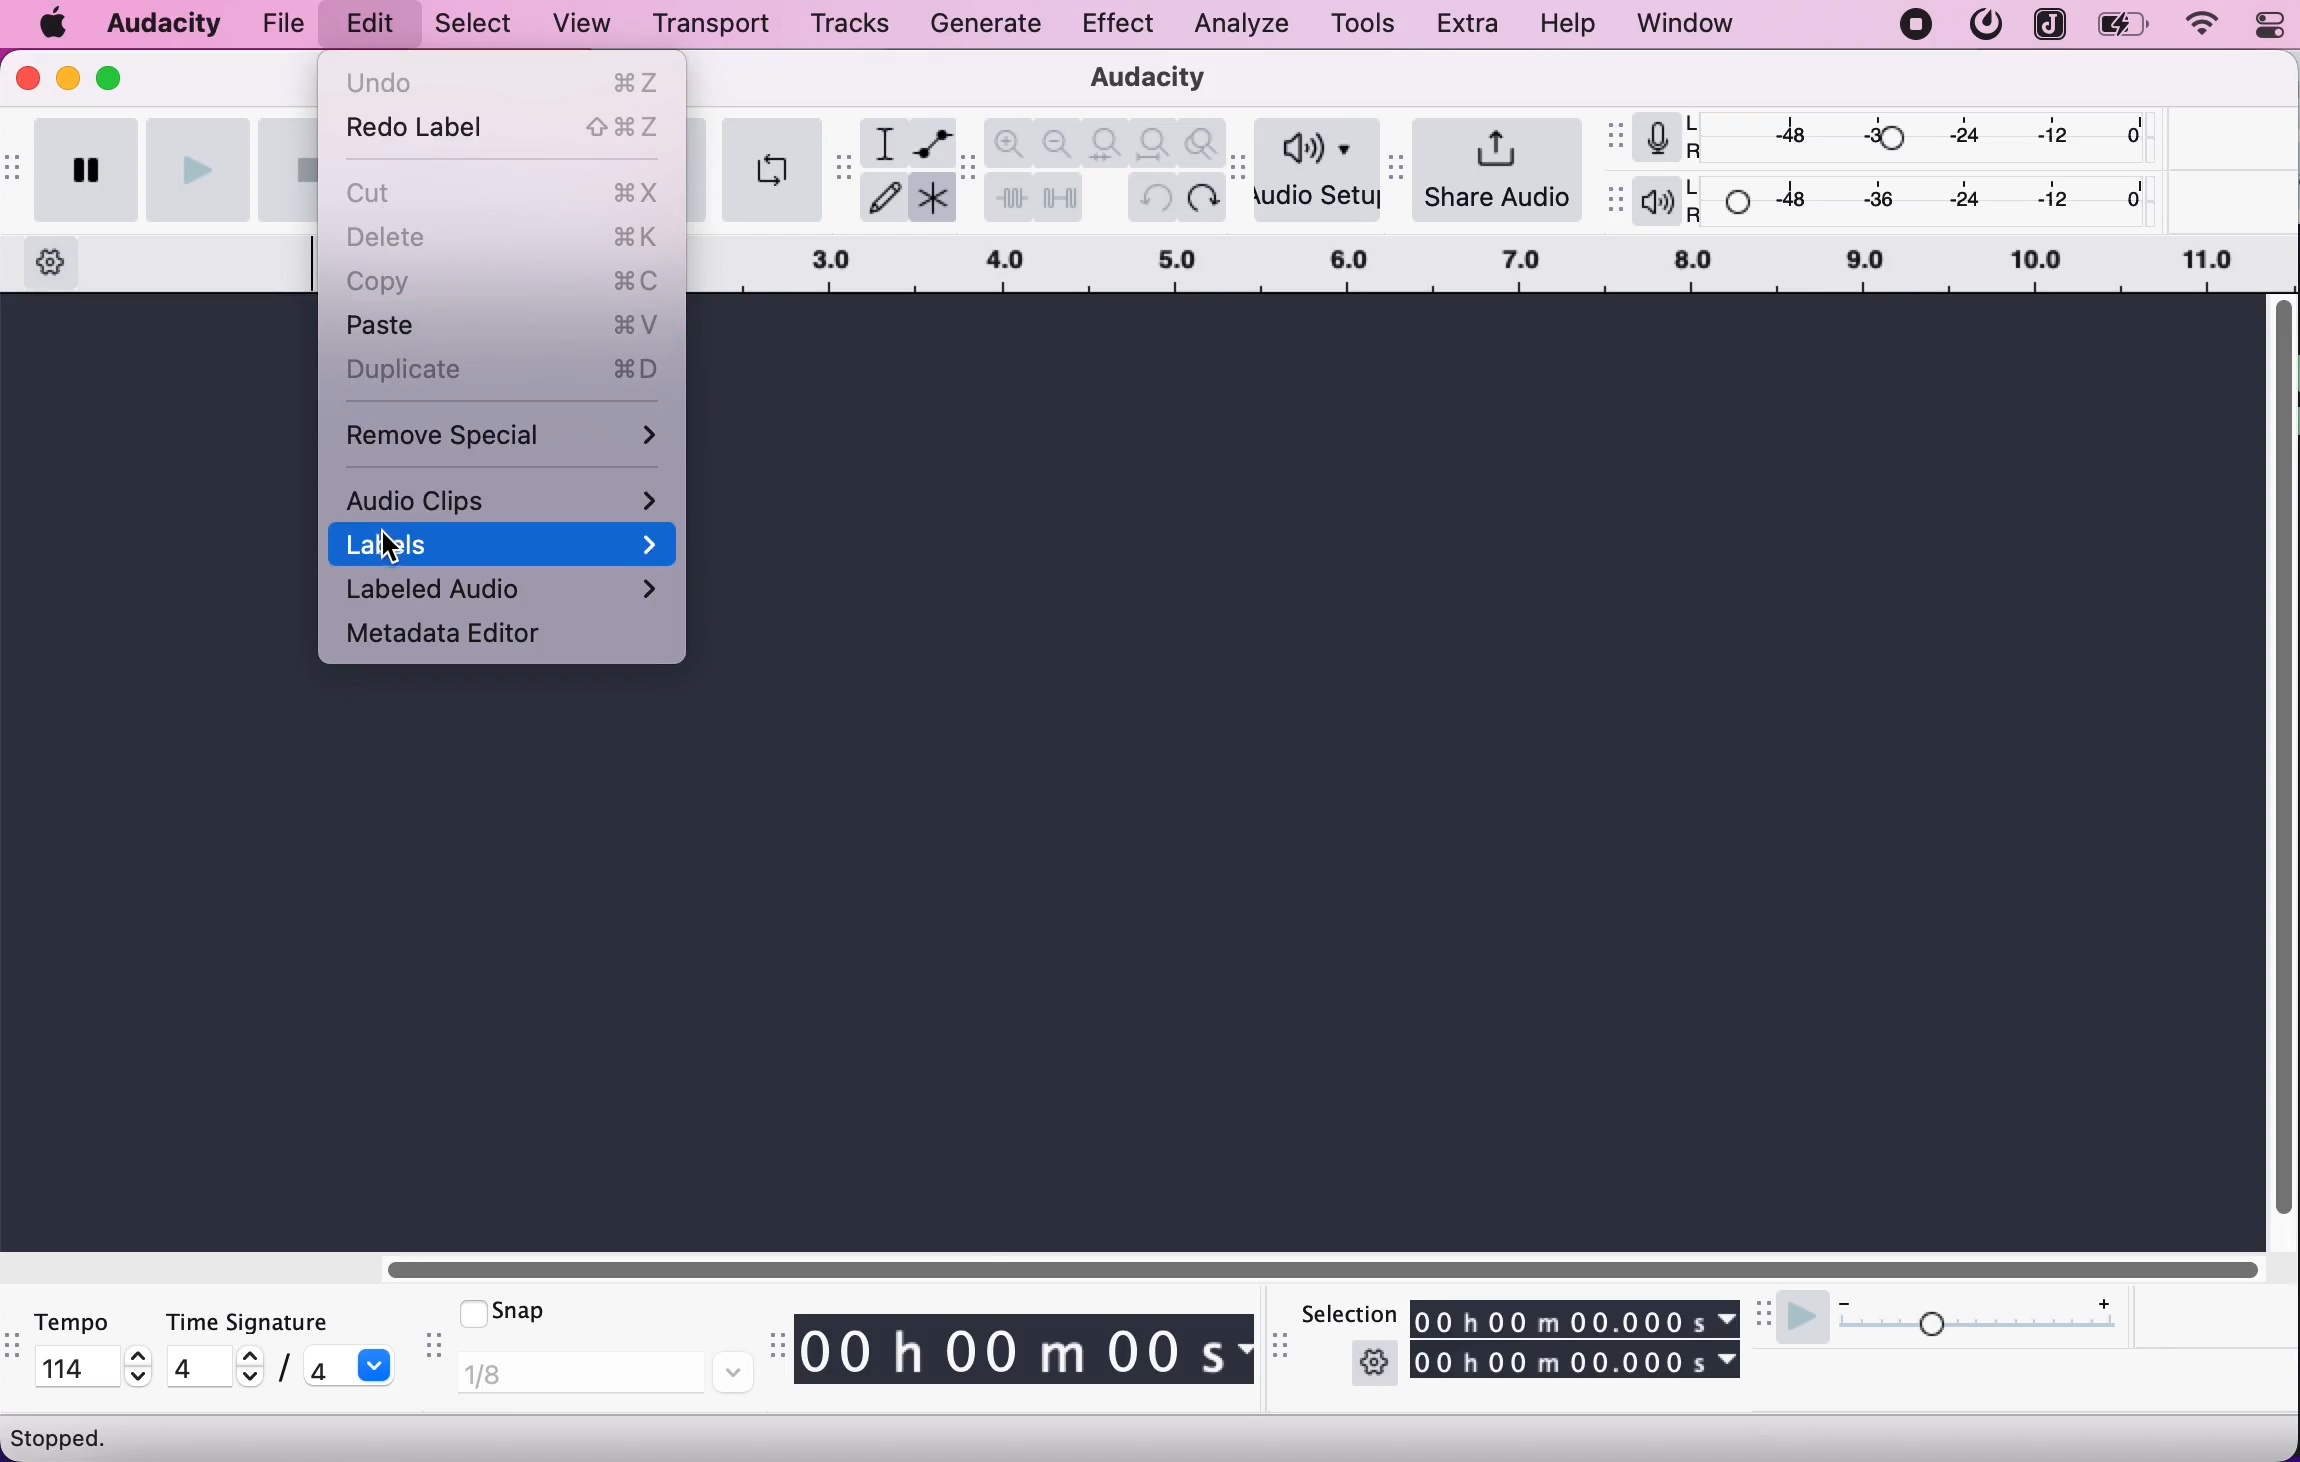  What do you see at coordinates (1346, 1313) in the screenshot?
I see `selection` at bounding box center [1346, 1313].